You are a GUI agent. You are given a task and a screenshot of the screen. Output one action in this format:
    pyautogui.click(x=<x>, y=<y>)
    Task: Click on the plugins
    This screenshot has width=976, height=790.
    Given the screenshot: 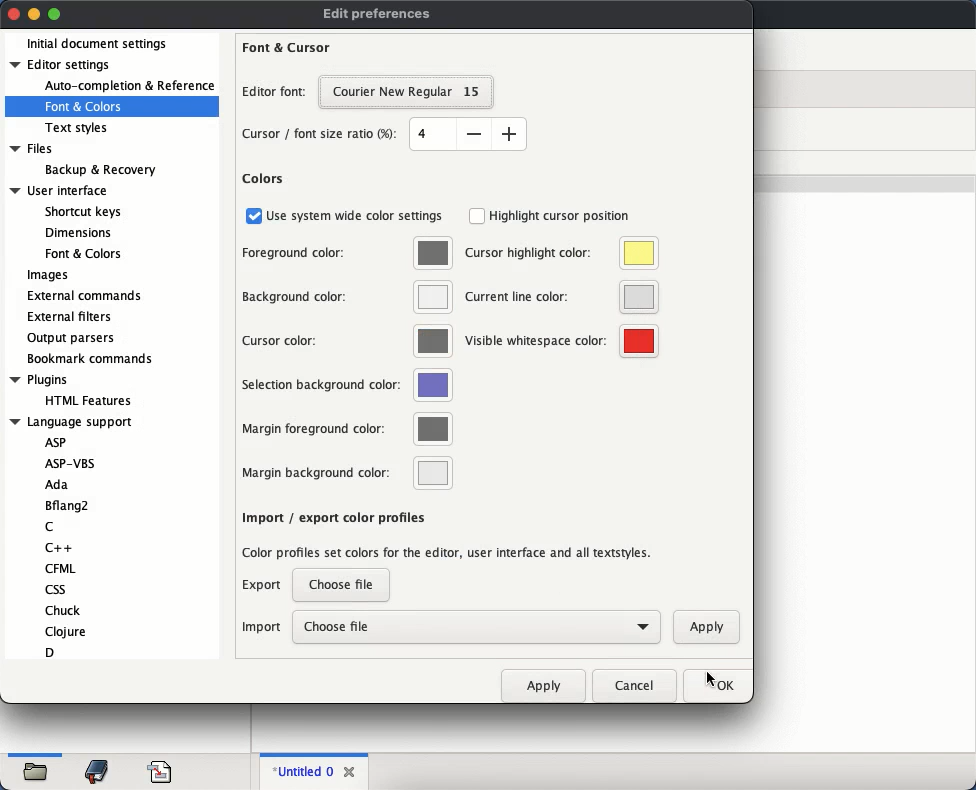 What is the action you would take?
    pyautogui.click(x=39, y=380)
    